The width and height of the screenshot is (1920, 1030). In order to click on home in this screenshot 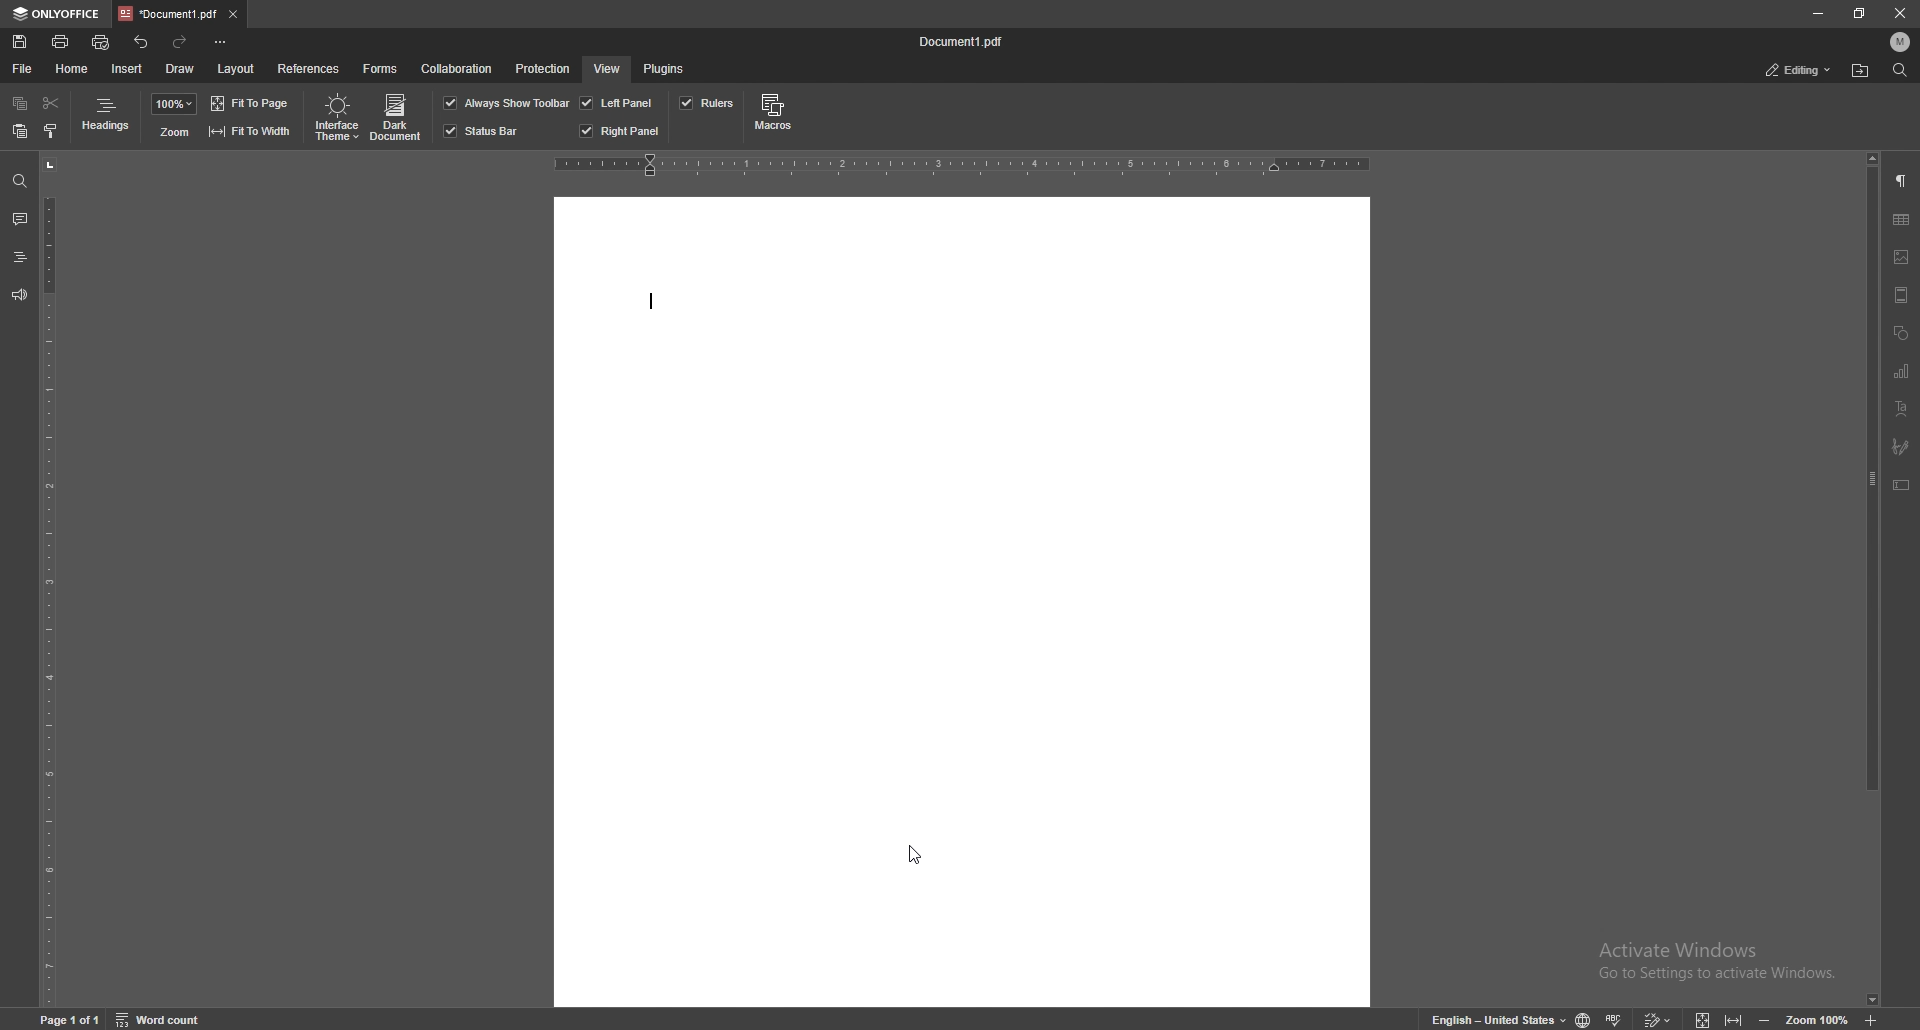, I will do `click(73, 68)`.